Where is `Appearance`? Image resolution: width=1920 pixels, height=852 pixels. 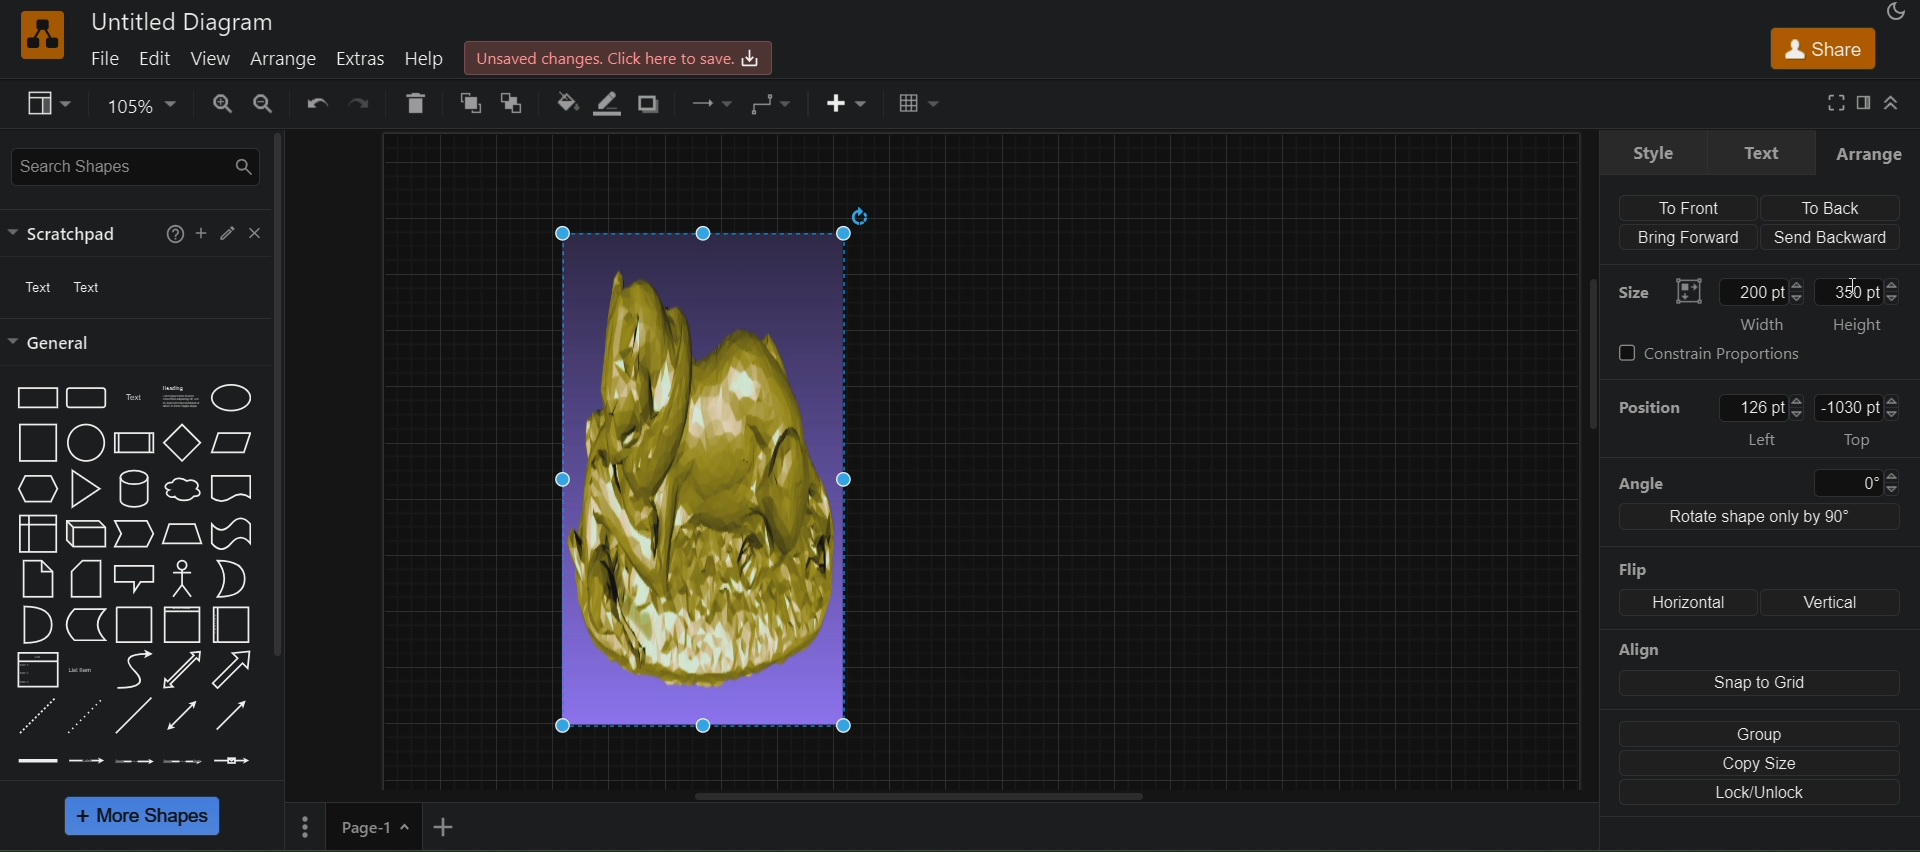
Appearance is located at coordinates (1894, 11).